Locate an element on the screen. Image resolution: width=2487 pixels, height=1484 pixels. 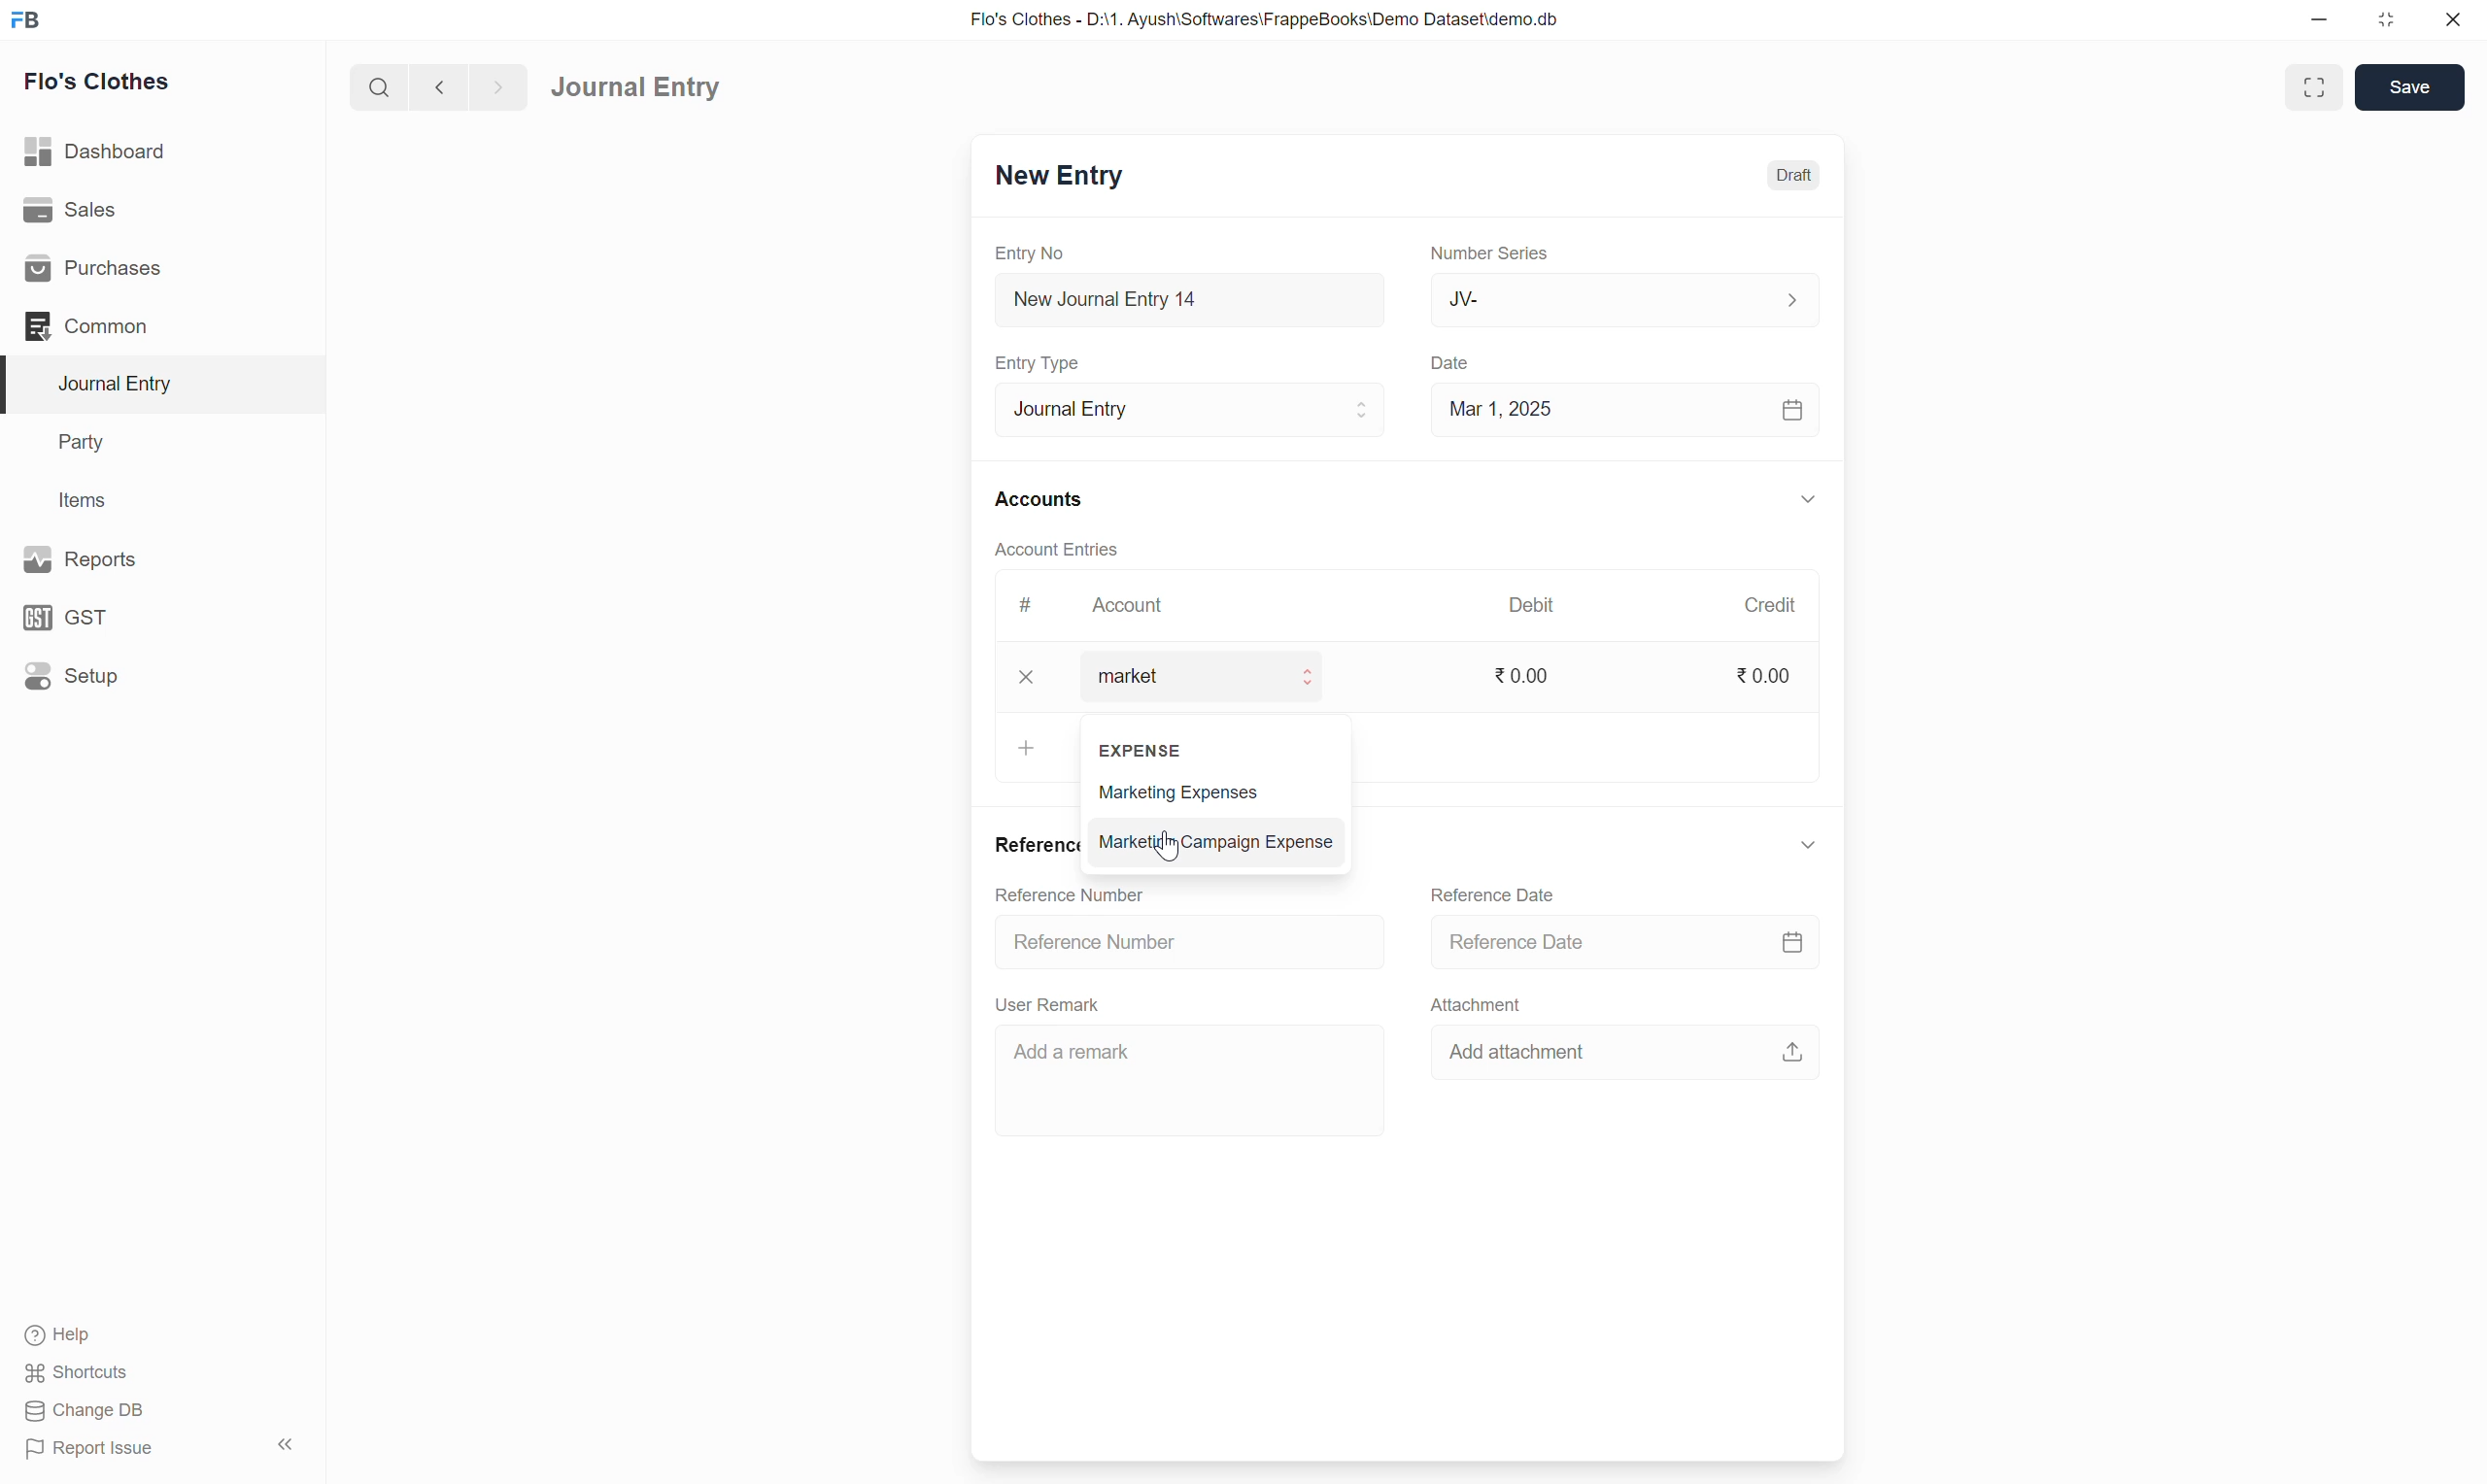
User Remark is located at coordinates (1053, 1002).